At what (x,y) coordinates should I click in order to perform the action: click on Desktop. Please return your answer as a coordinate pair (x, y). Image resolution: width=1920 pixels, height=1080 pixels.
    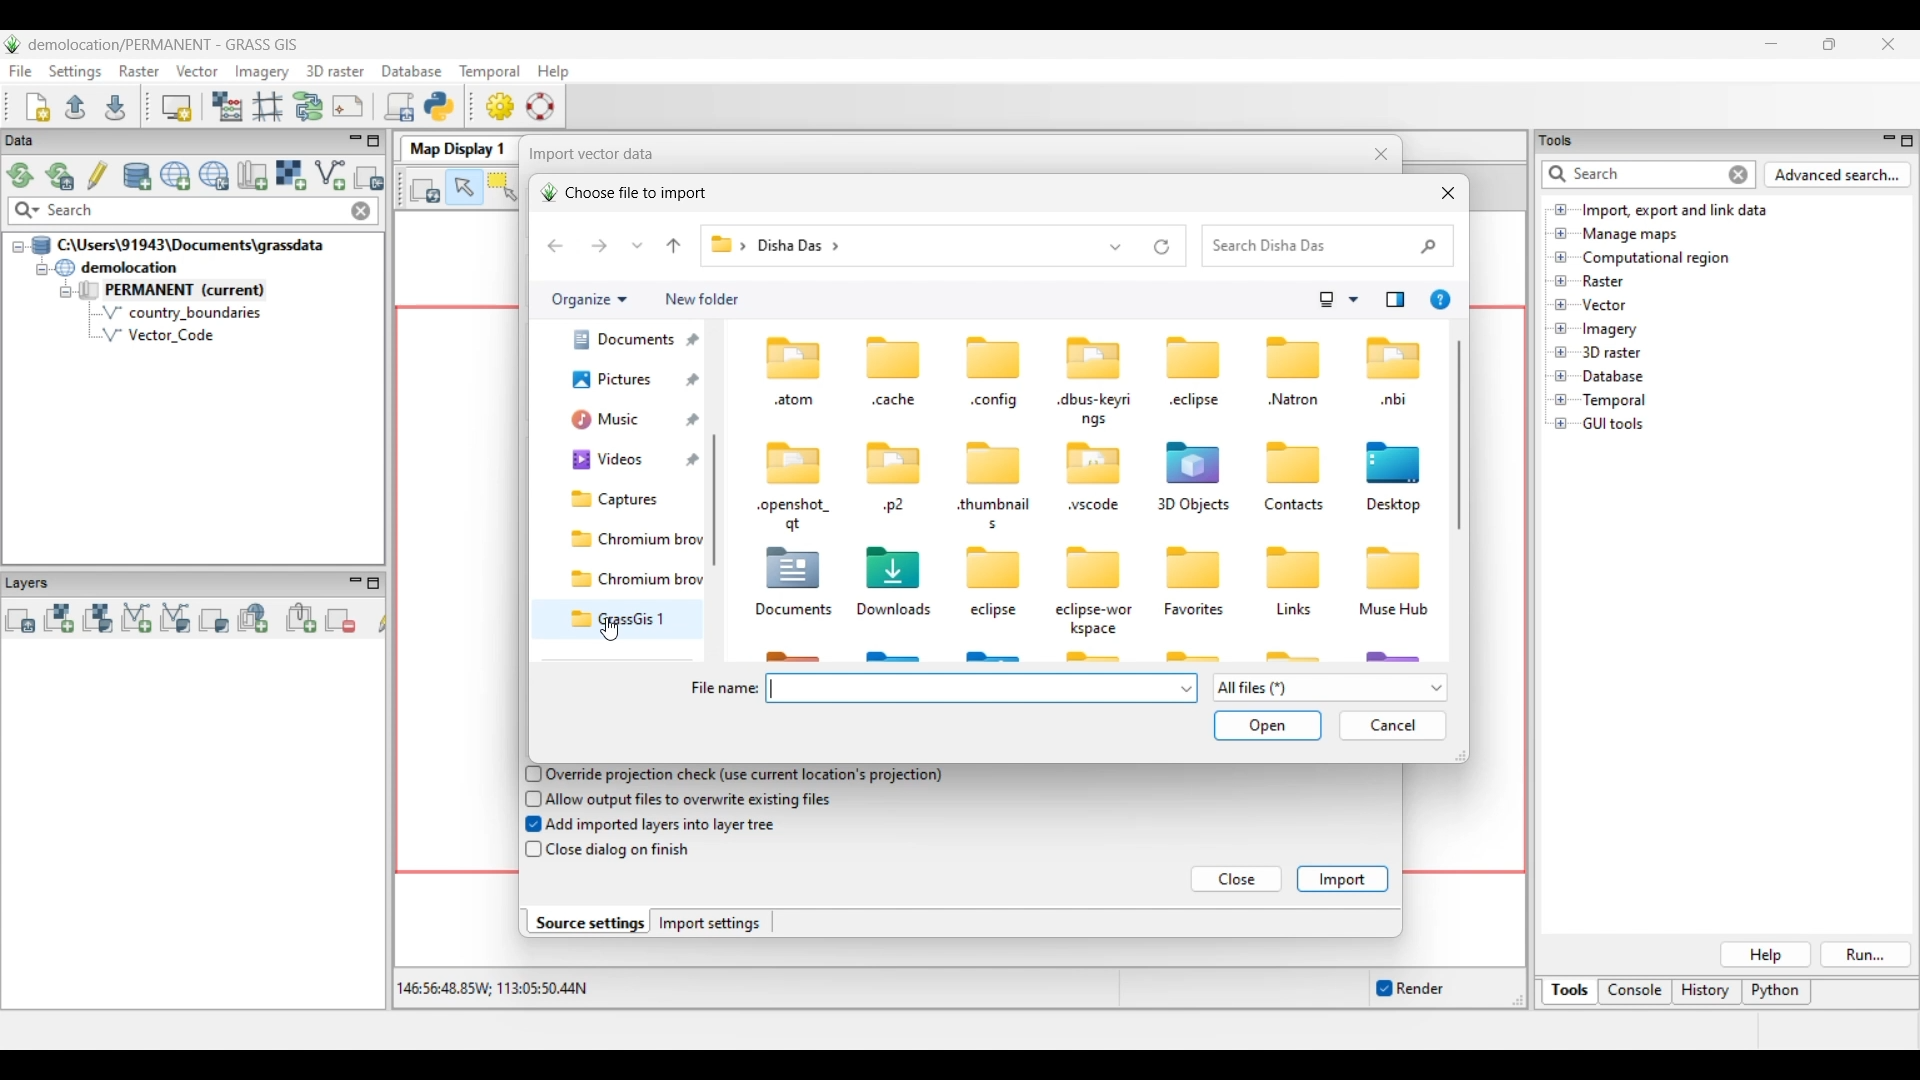
    Looking at the image, I should click on (1397, 507).